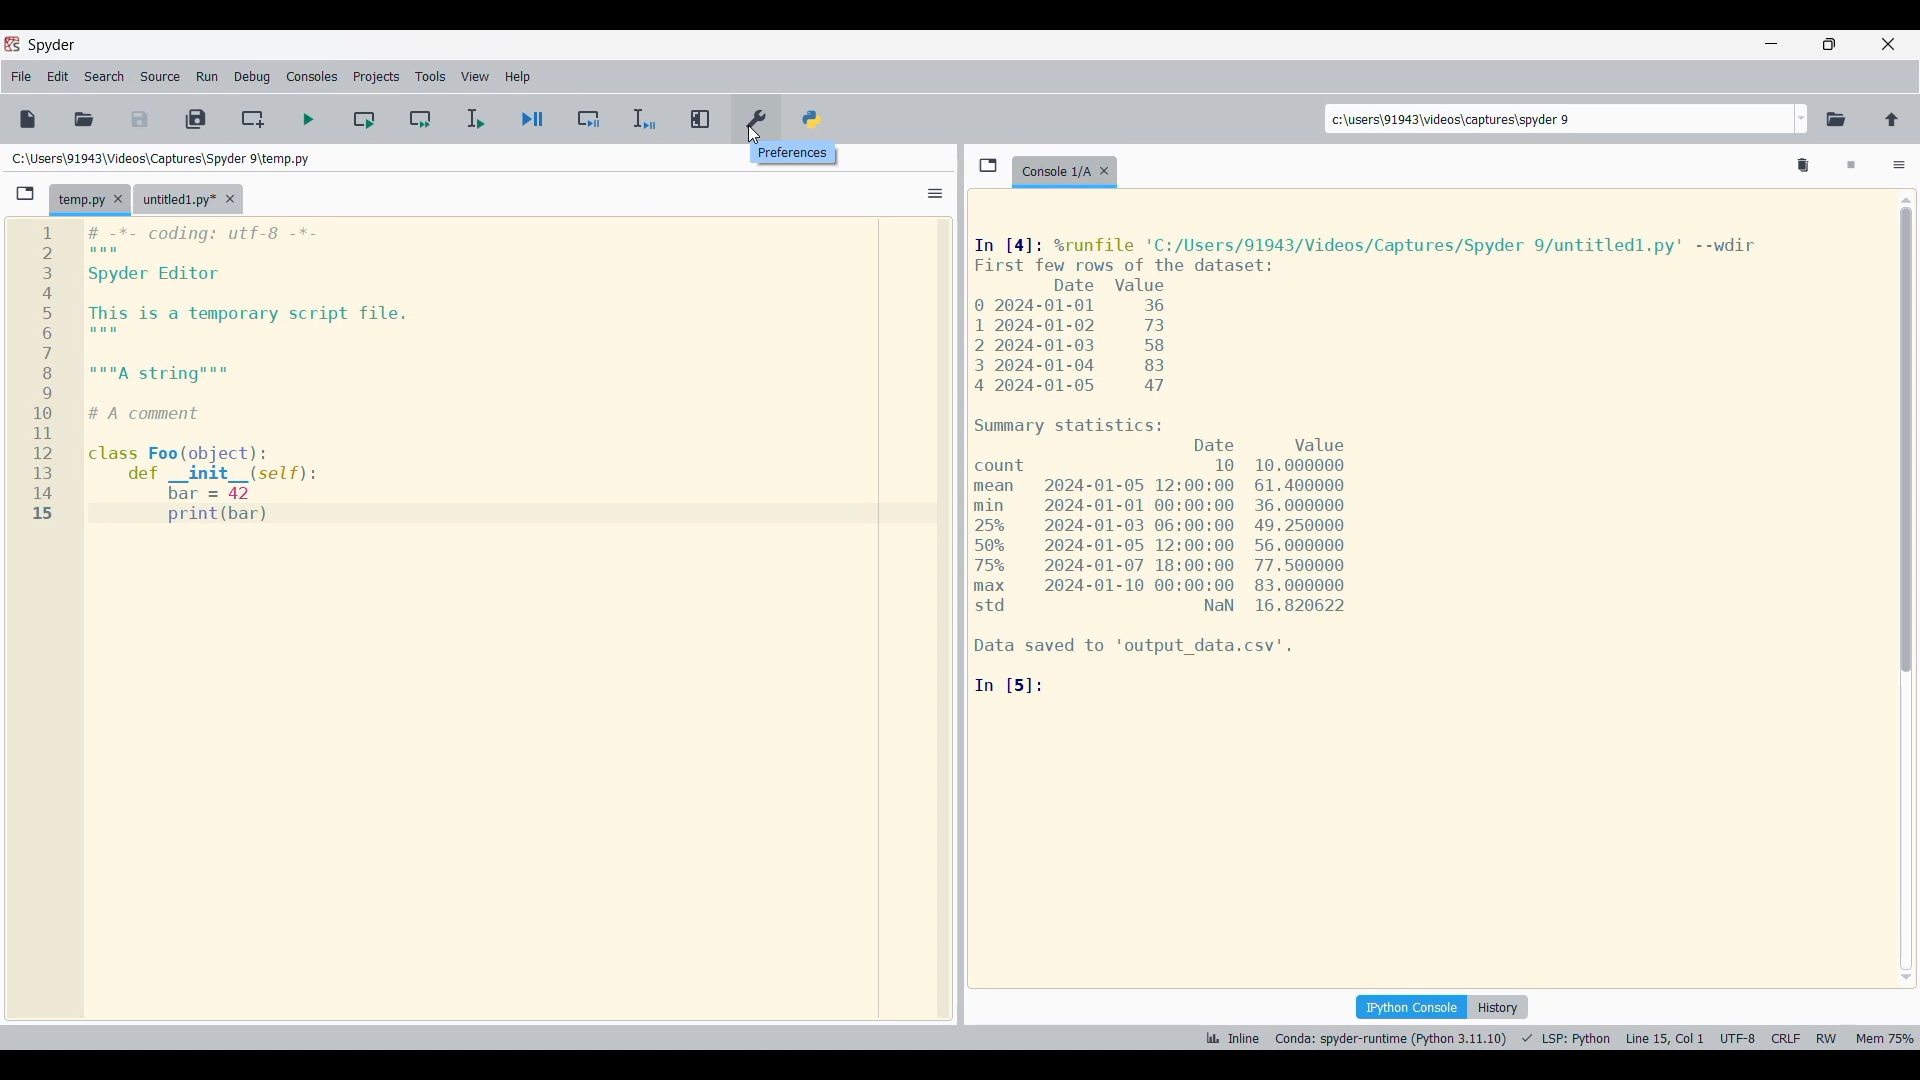  I want to click on Source menu, so click(159, 77).